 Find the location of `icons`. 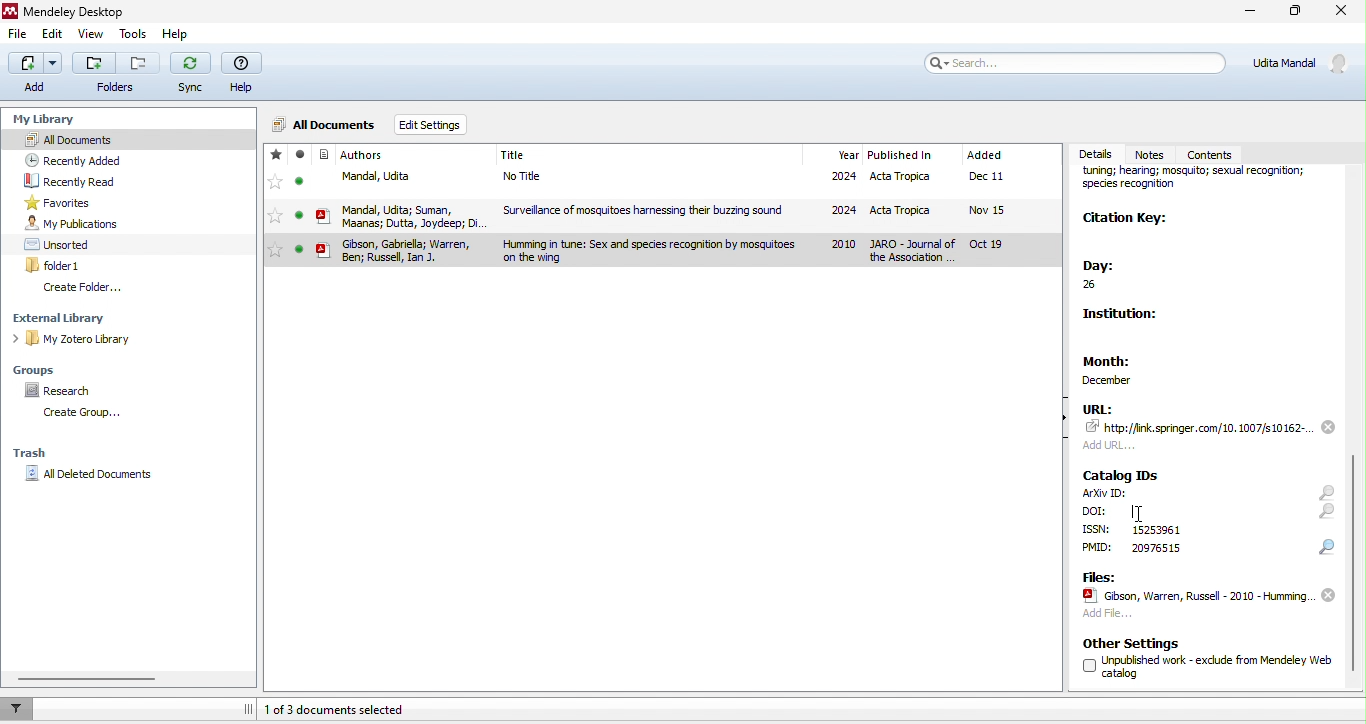

icons is located at coordinates (1327, 520).